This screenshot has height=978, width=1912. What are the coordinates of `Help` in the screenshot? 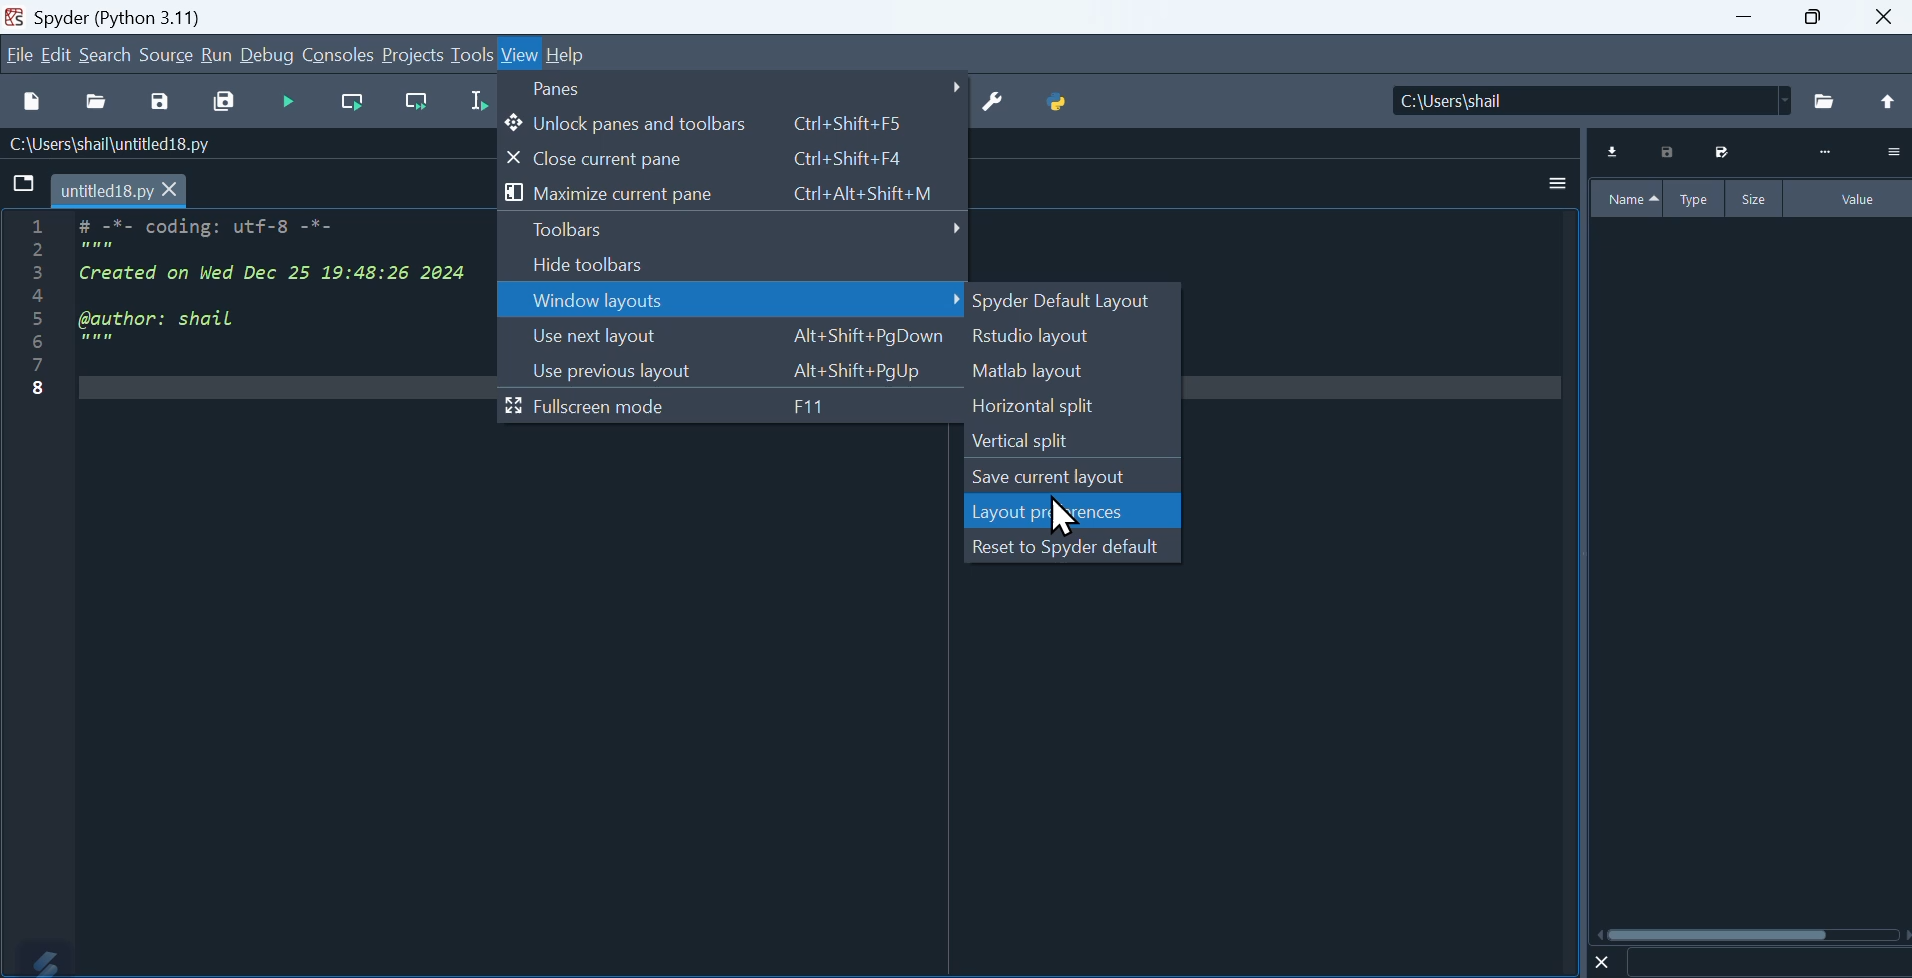 It's located at (568, 55).